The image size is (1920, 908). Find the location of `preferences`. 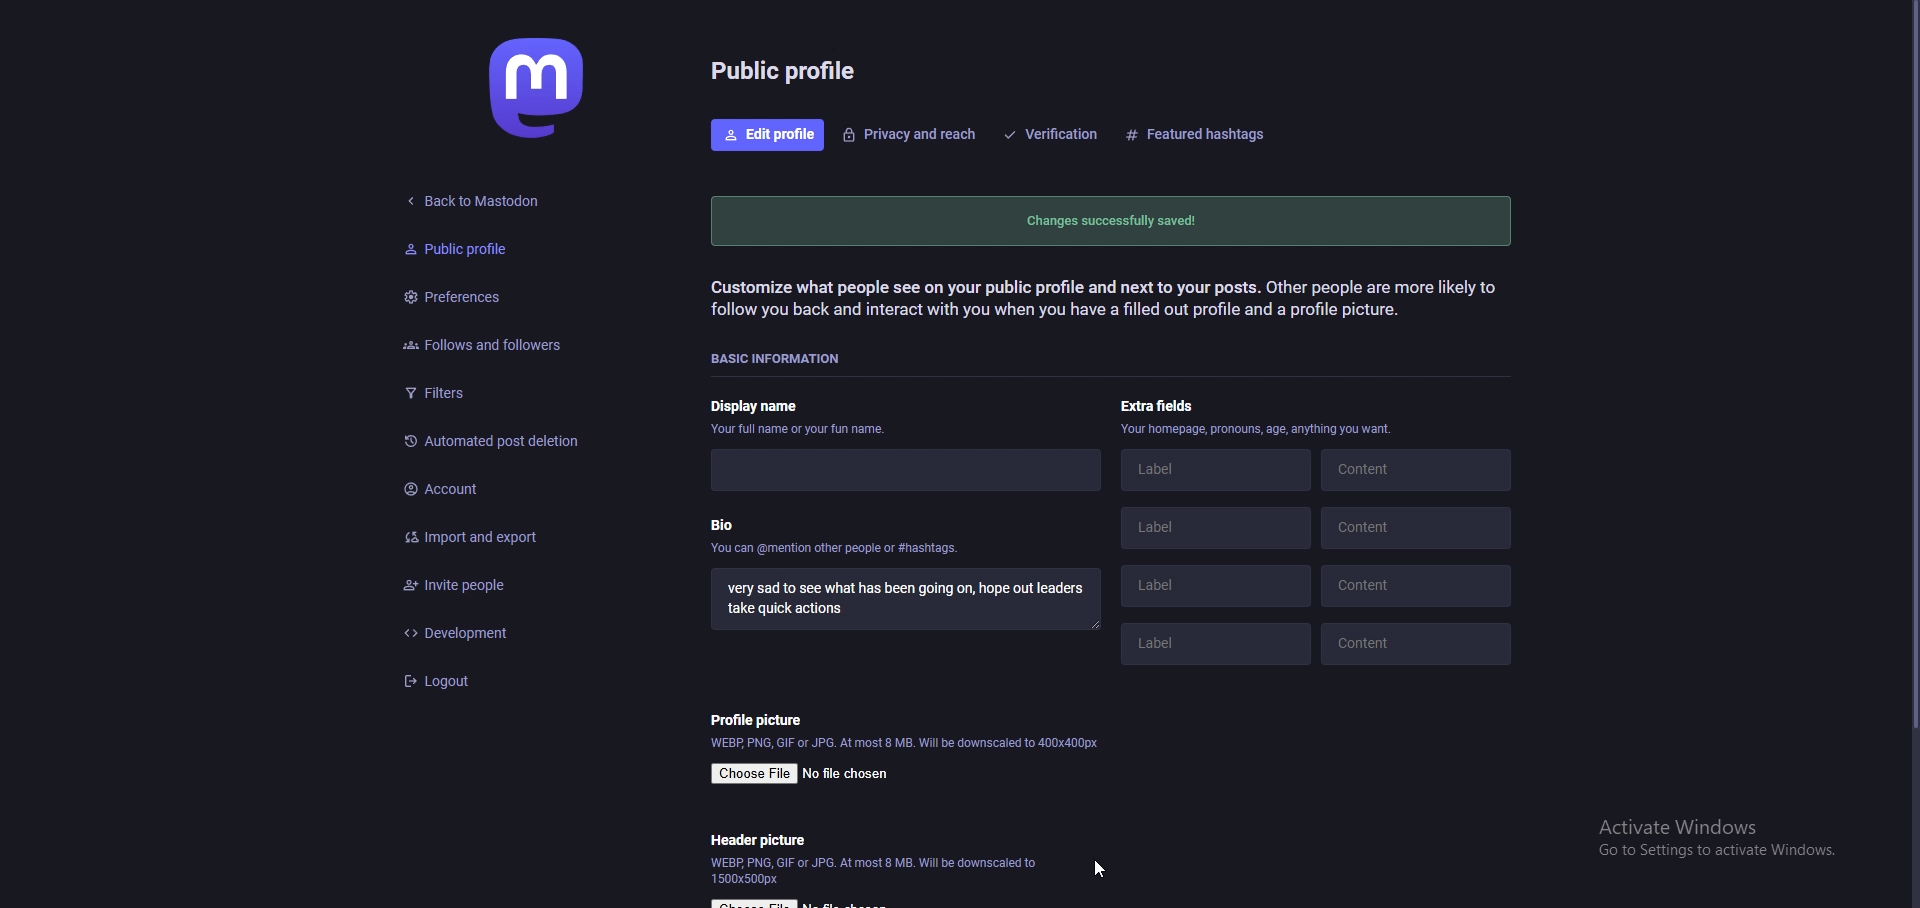

preferences is located at coordinates (494, 296).